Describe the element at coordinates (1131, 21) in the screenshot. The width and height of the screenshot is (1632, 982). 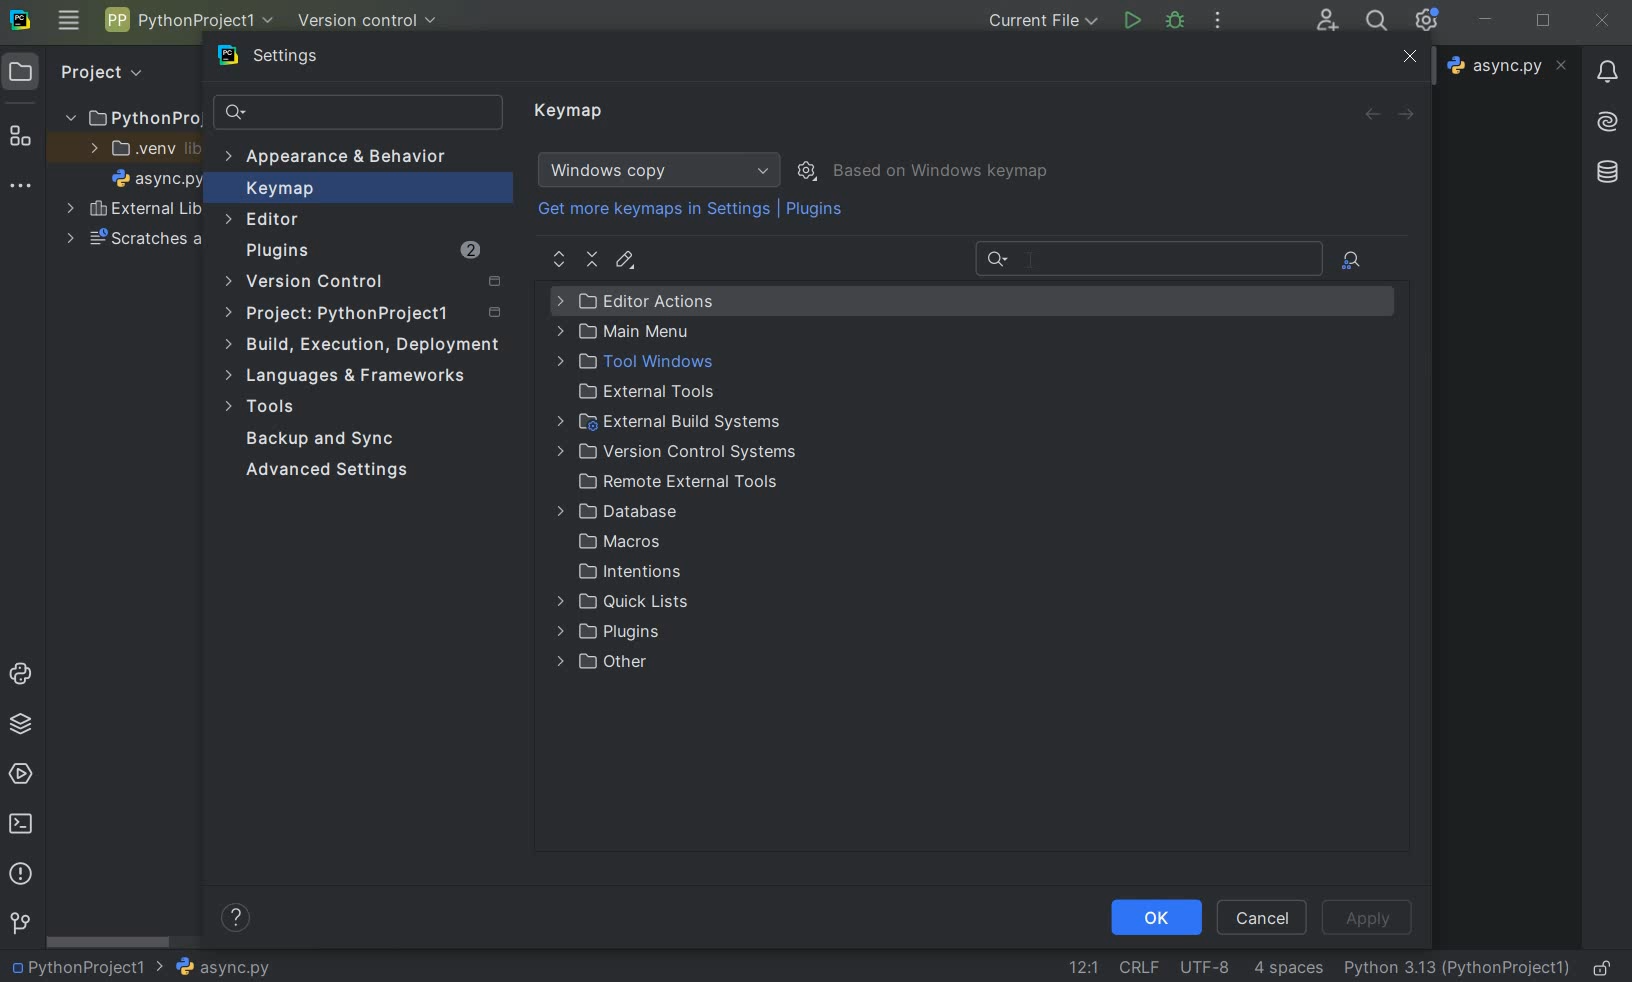
I see `run` at that location.